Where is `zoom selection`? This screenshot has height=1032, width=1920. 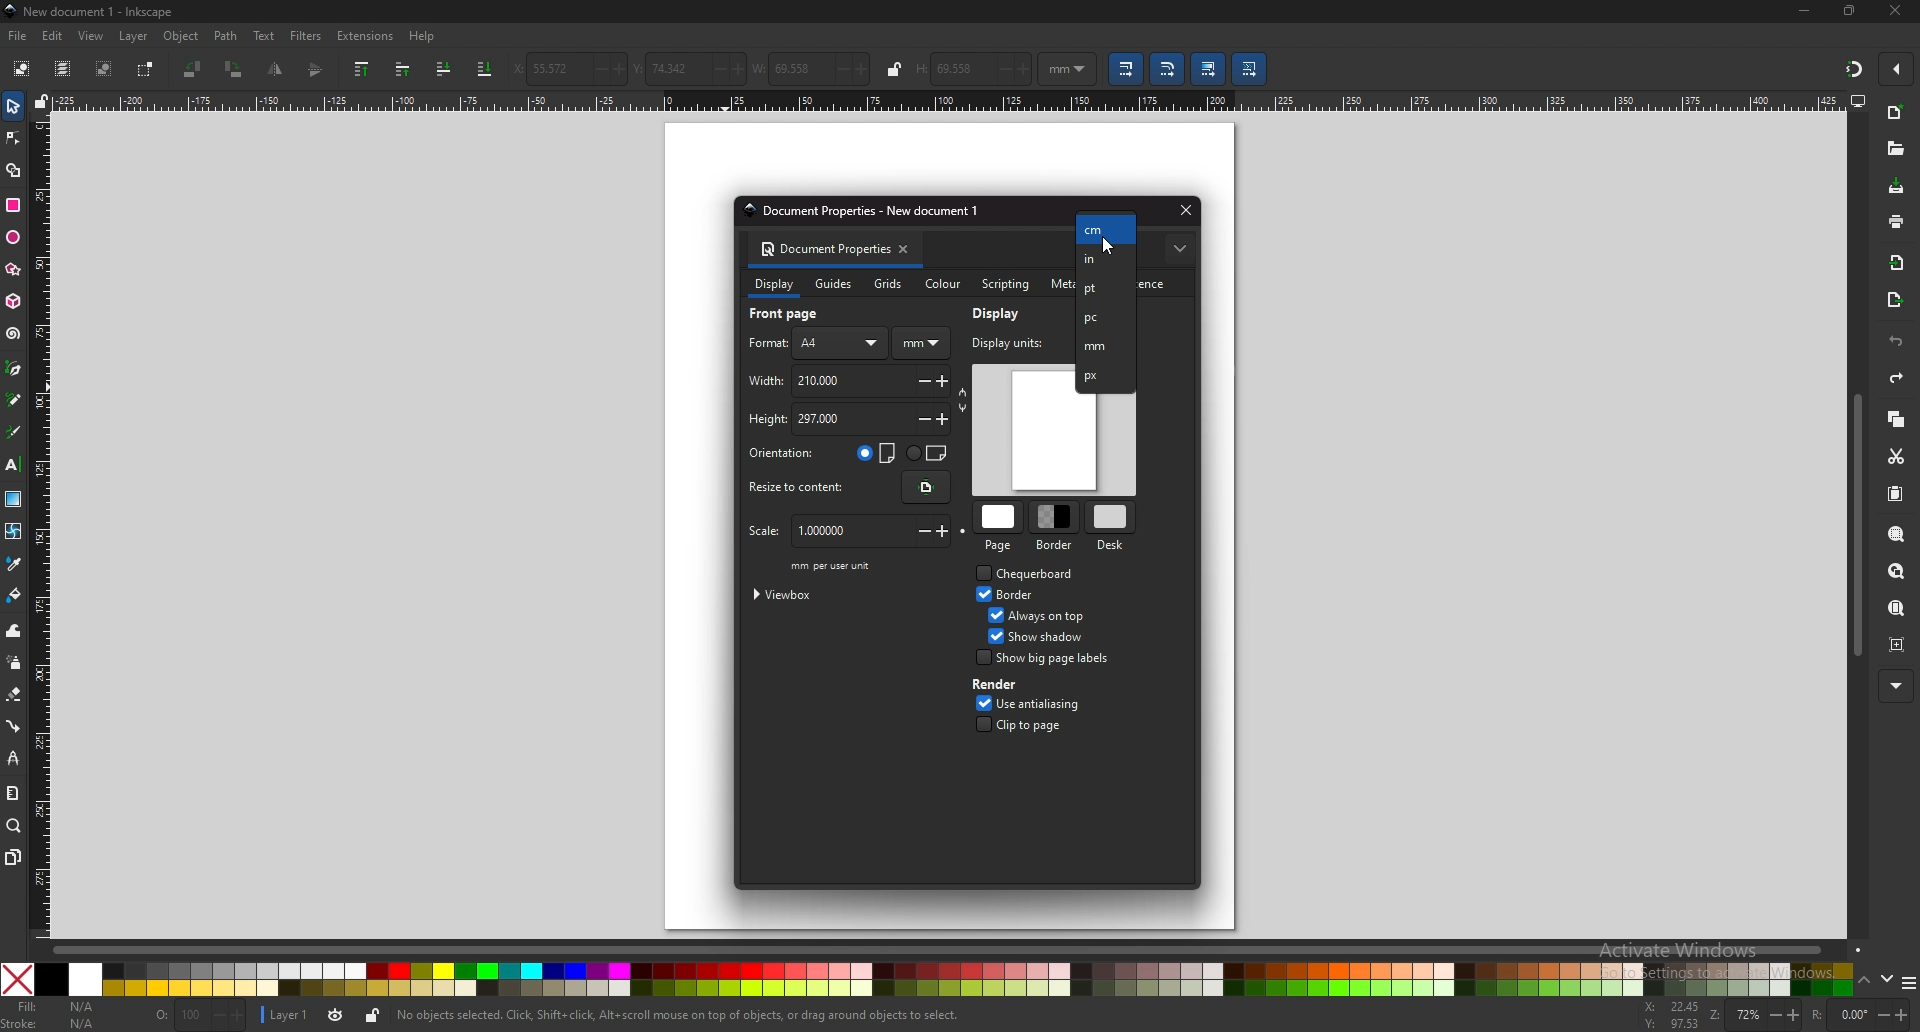
zoom selection is located at coordinates (1896, 534).